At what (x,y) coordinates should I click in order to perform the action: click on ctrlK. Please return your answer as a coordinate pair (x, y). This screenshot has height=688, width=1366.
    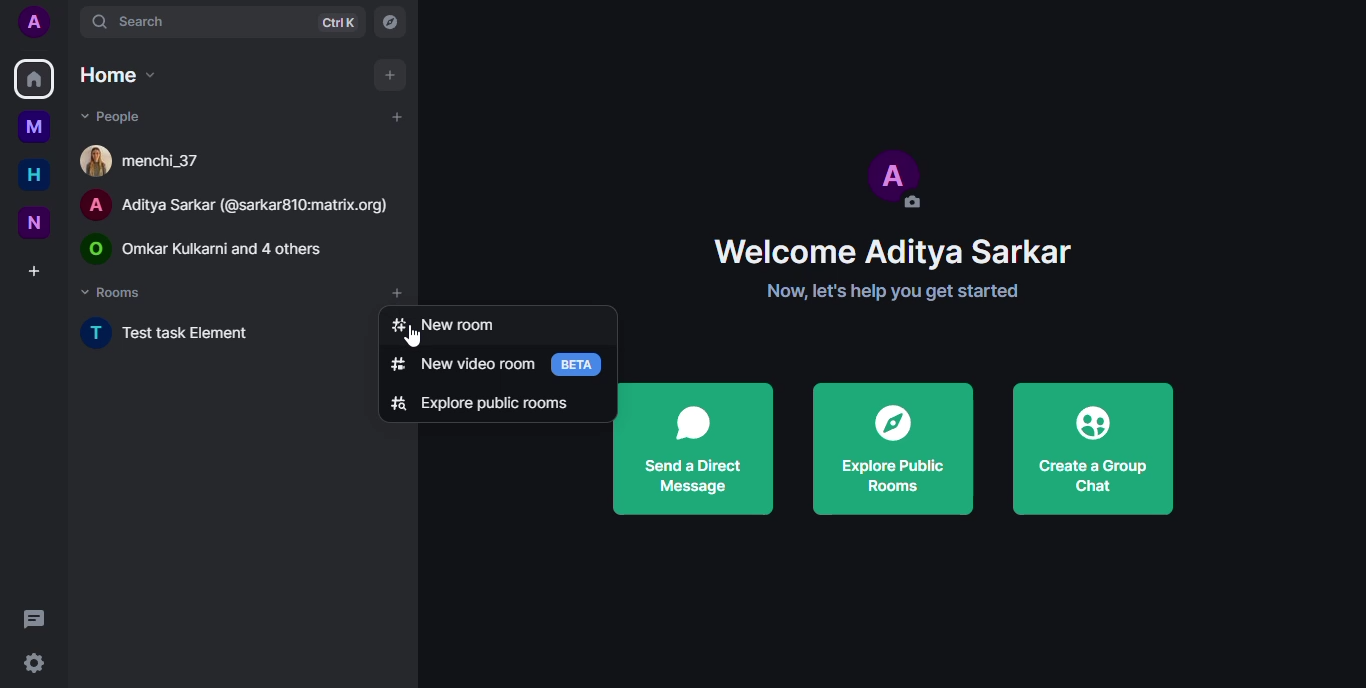
    Looking at the image, I should click on (339, 22).